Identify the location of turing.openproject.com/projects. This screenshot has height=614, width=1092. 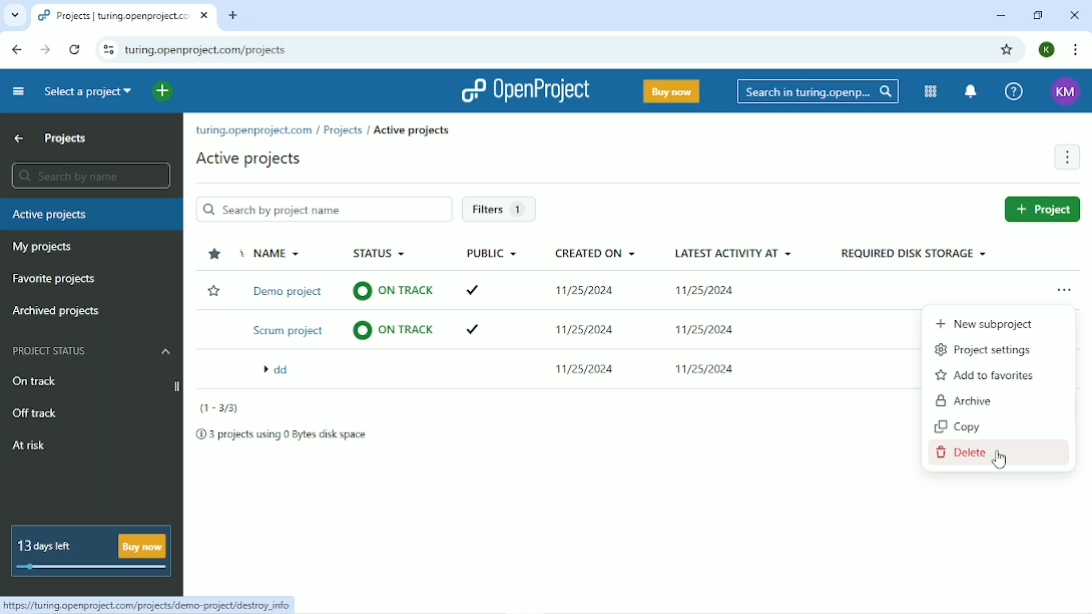
(207, 51).